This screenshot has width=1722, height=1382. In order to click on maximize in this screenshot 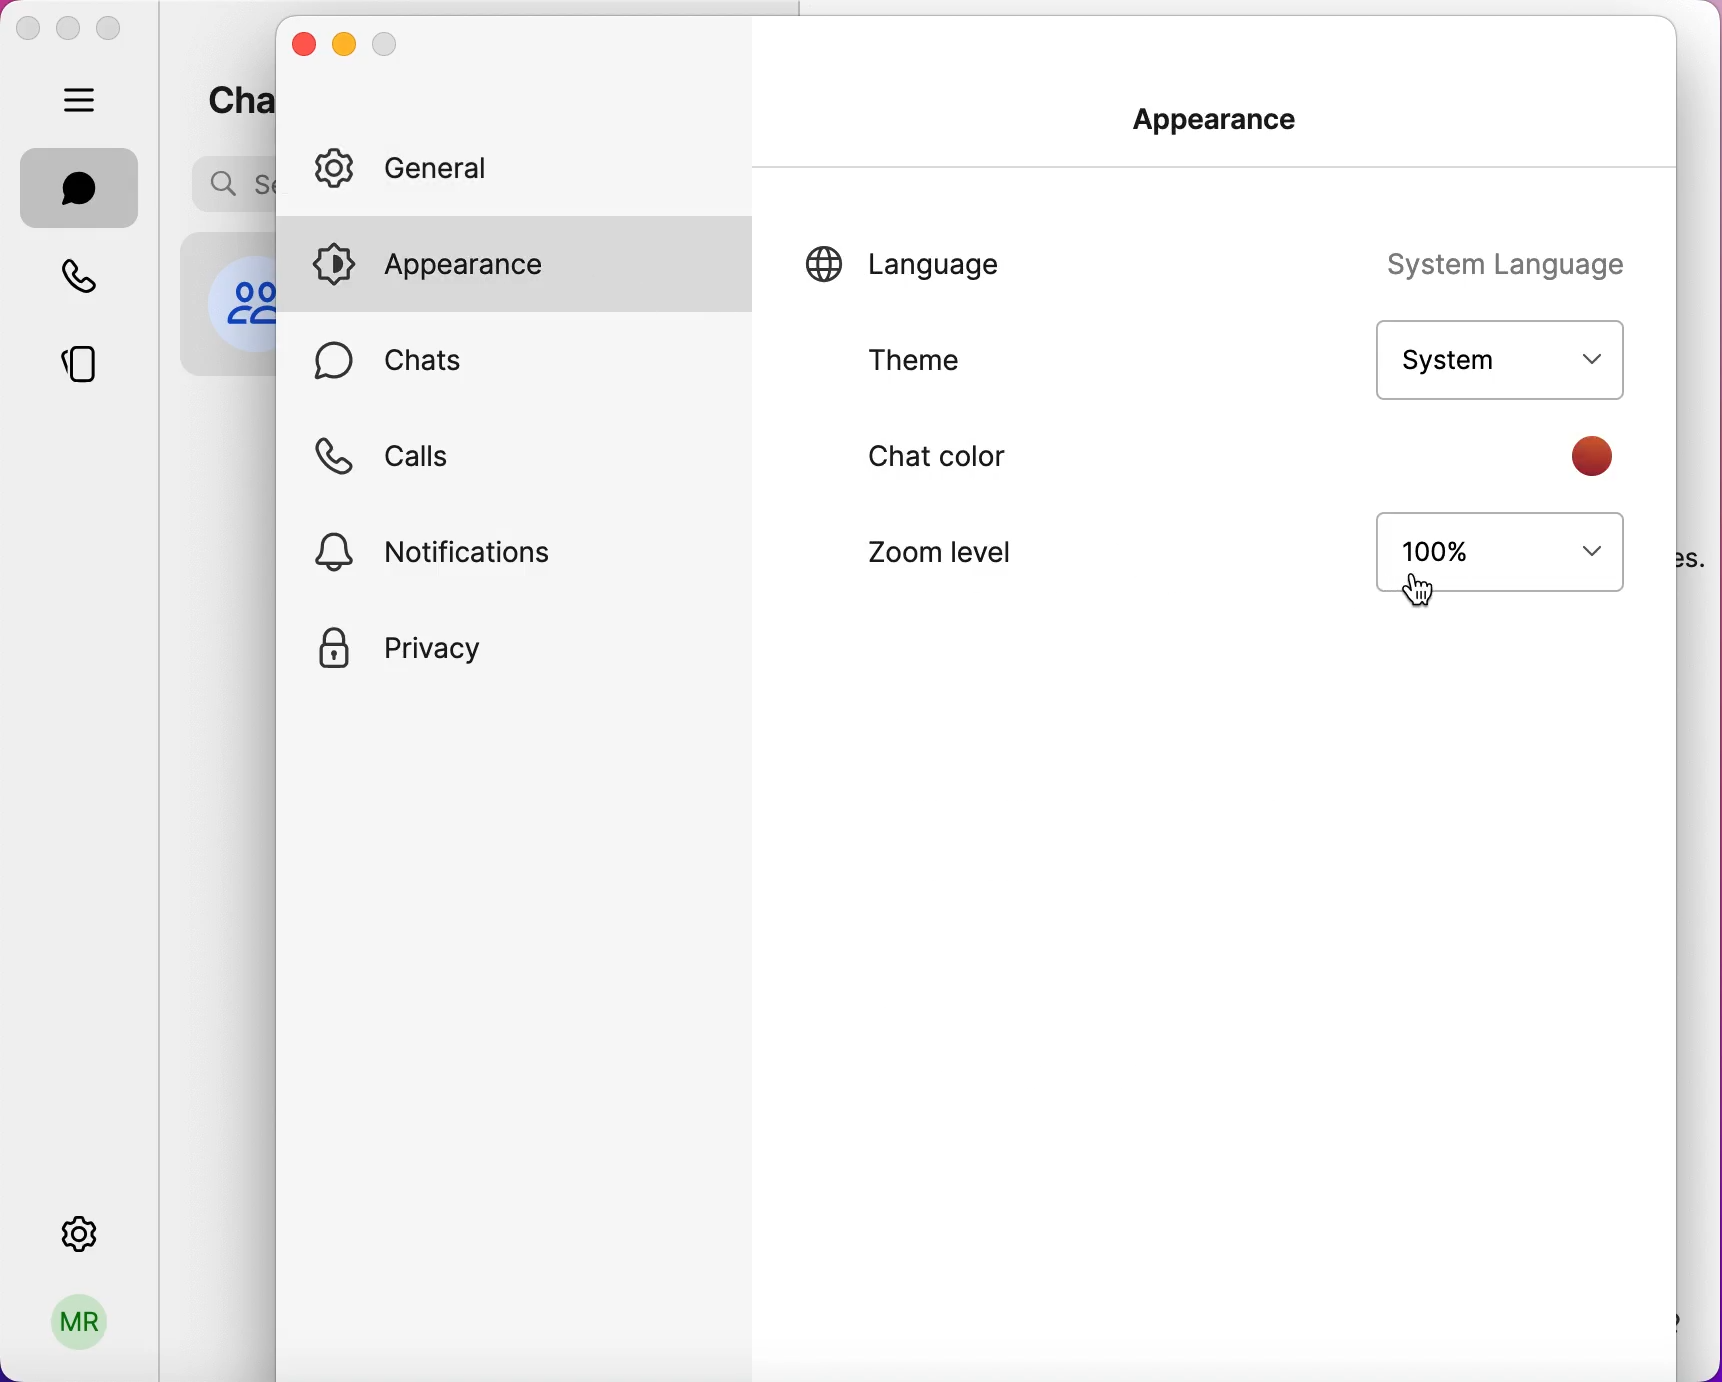, I will do `click(118, 30)`.